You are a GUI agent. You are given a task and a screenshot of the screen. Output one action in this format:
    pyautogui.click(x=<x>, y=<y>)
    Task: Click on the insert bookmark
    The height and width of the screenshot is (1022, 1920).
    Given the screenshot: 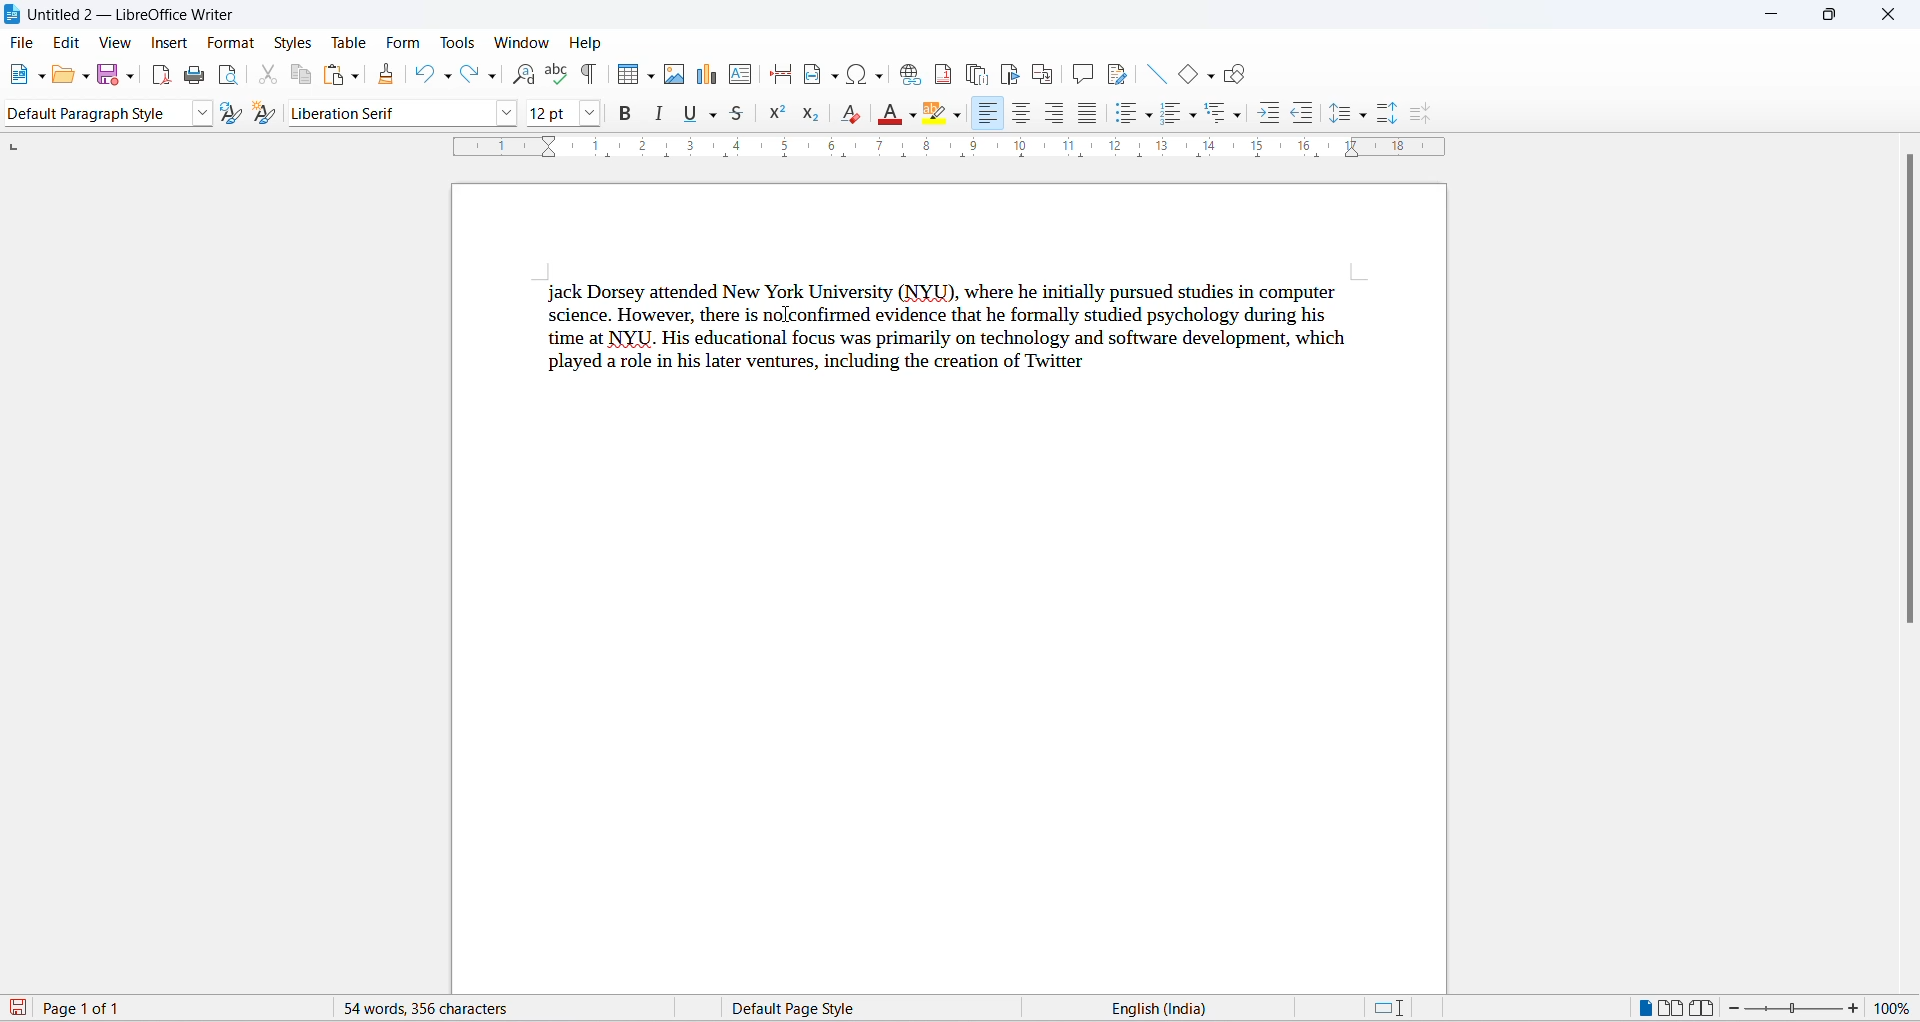 What is the action you would take?
    pyautogui.click(x=1010, y=73)
    